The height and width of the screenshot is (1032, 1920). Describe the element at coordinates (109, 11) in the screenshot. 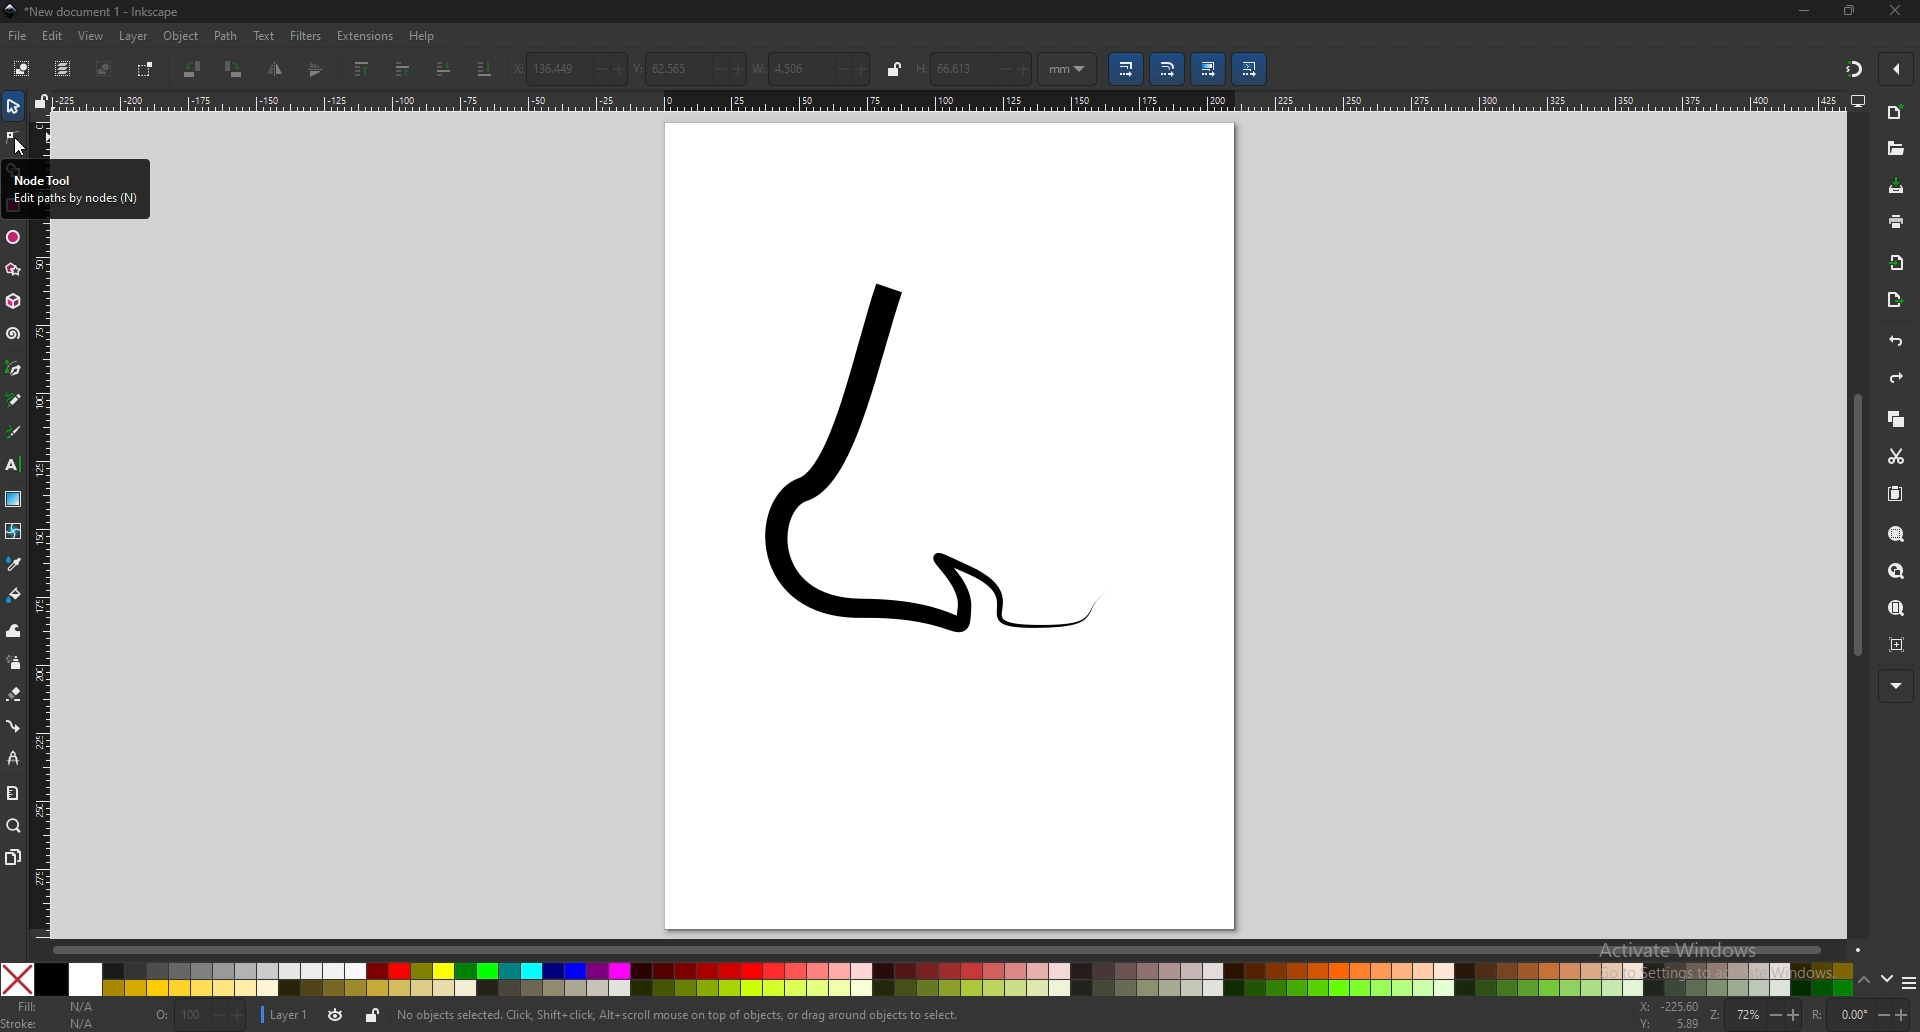

I see `title` at that location.